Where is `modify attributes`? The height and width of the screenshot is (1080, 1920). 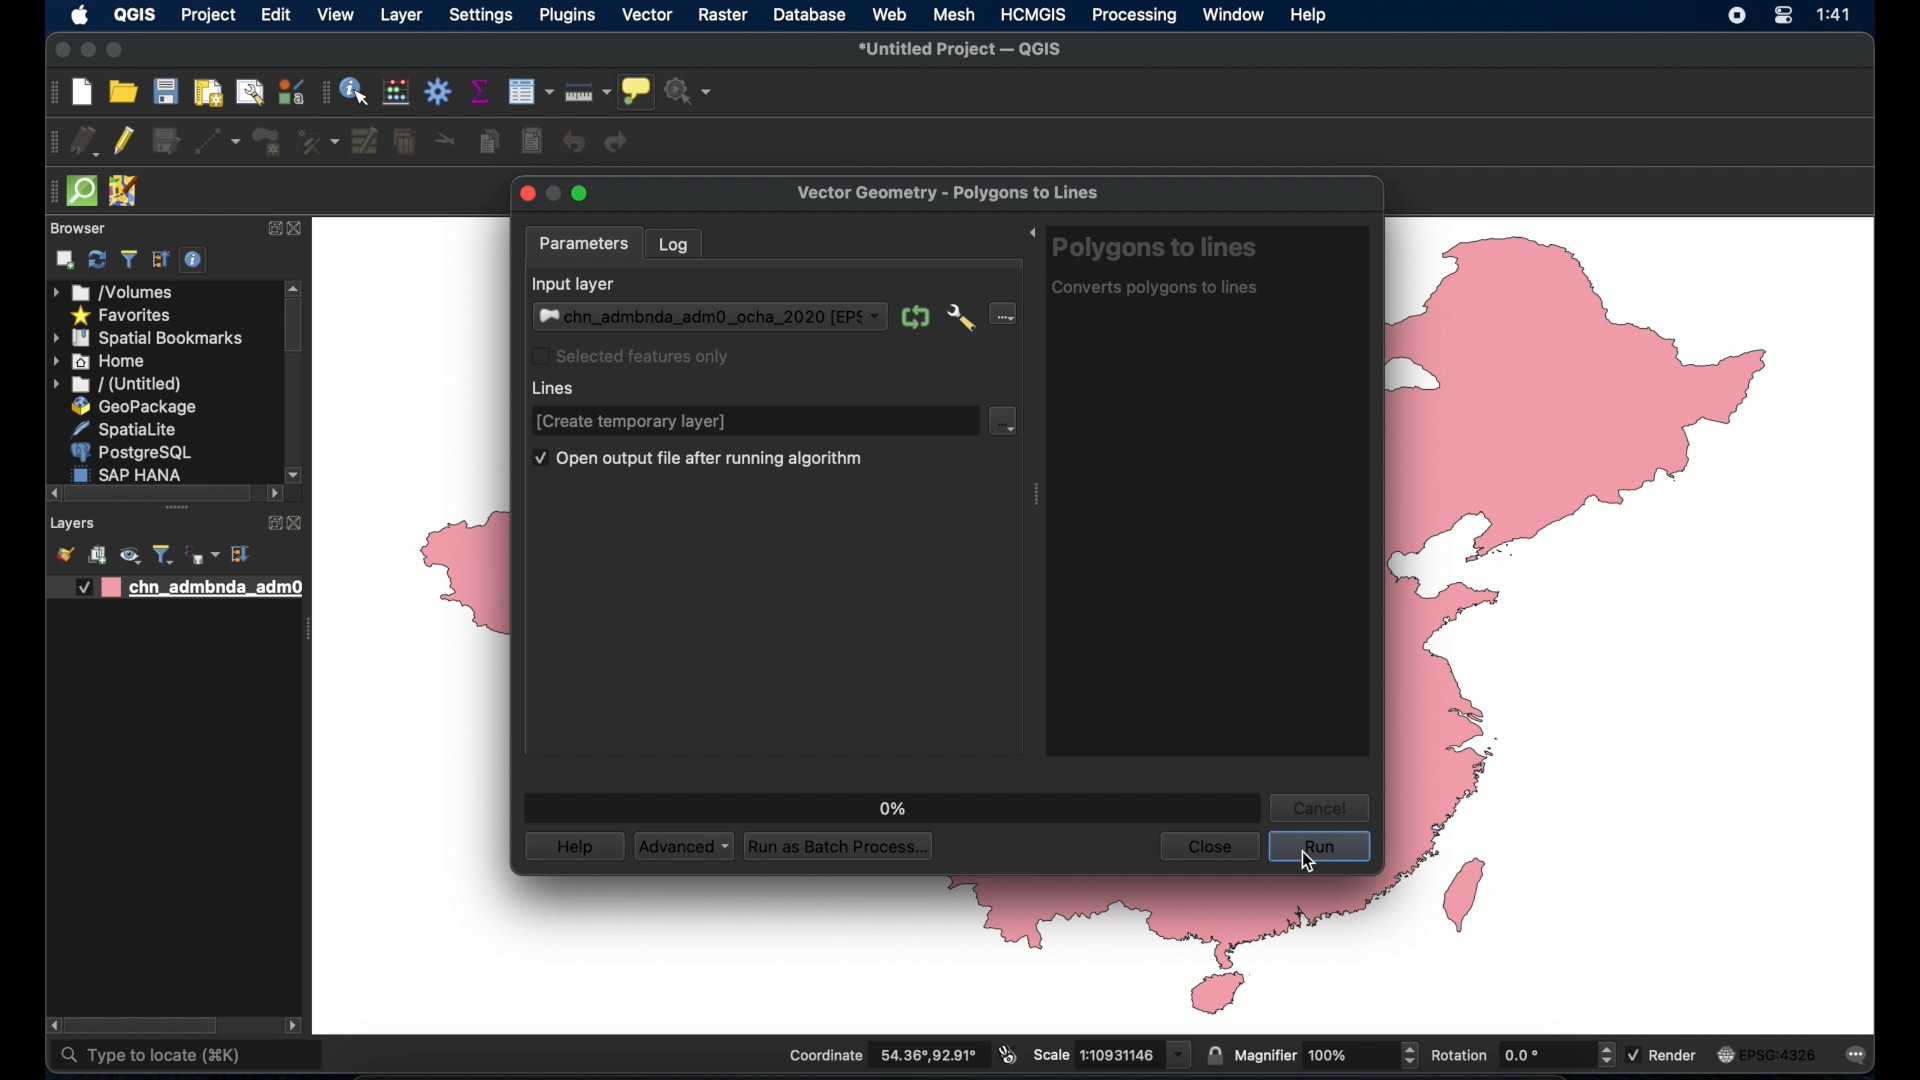
modify attributes is located at coordinates (366, 141).